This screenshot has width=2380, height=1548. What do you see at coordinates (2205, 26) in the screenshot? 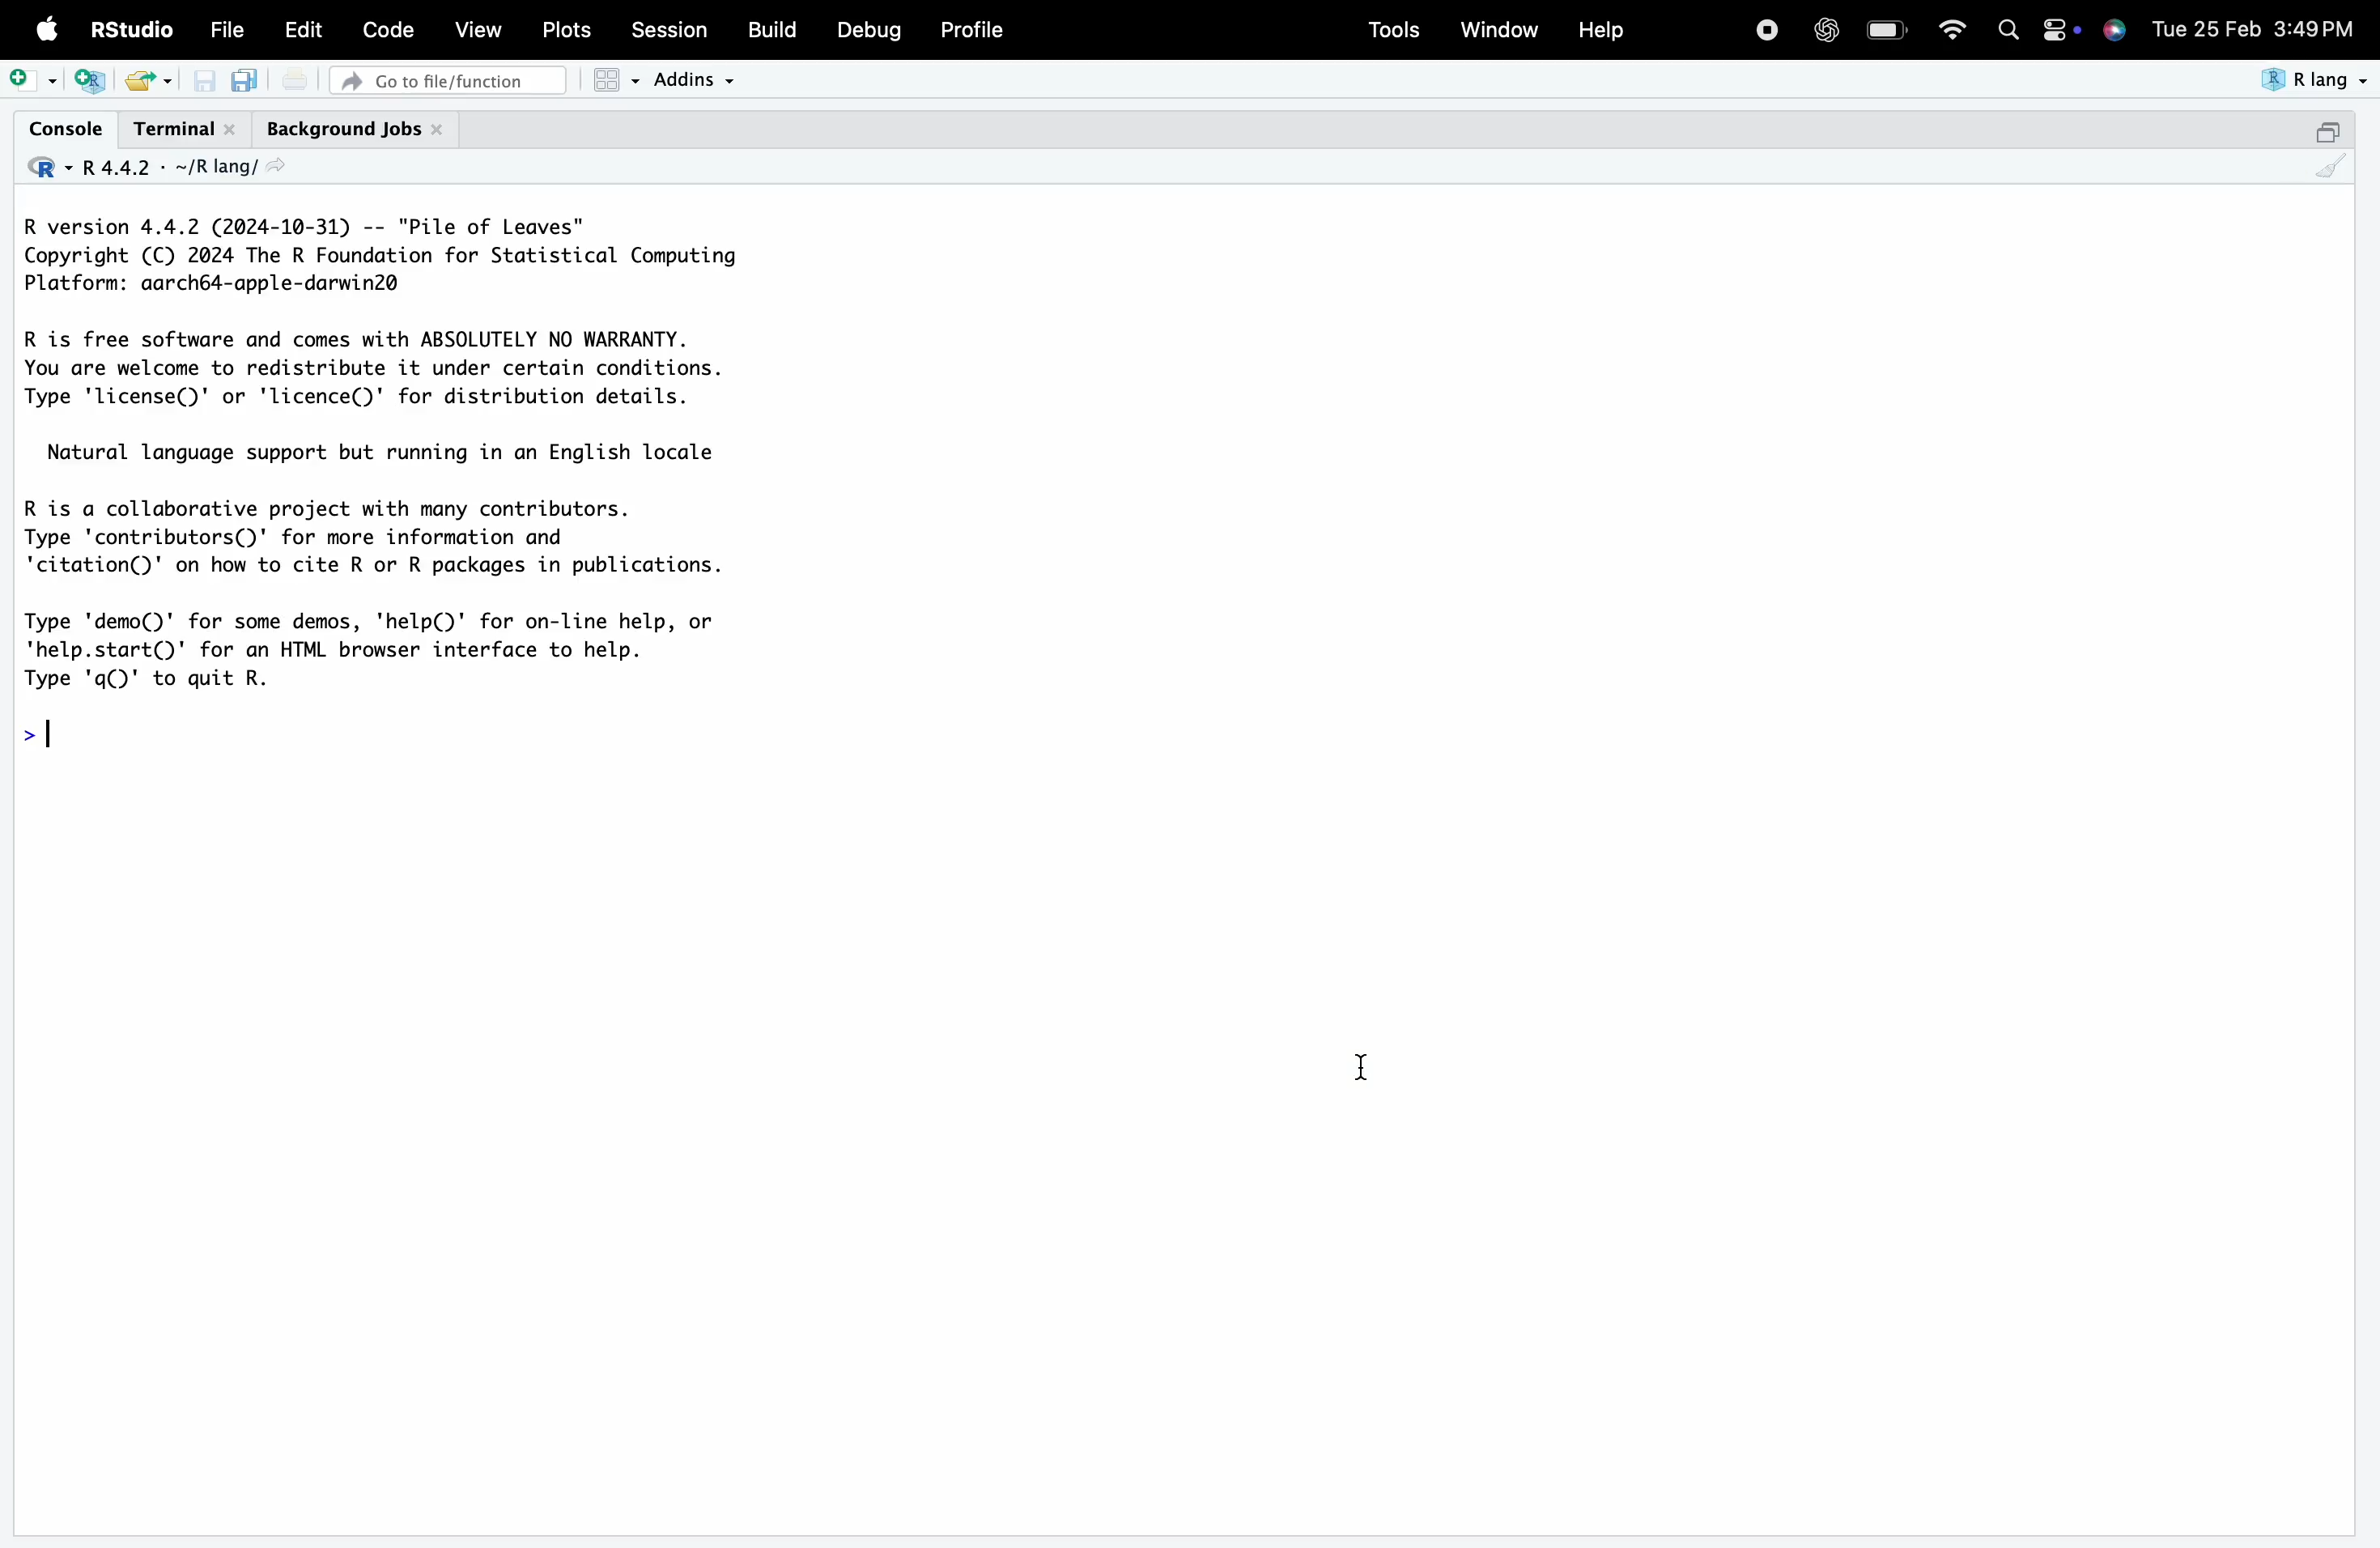
I see `Tue 25 Feb` at bounding box center [2205, 26].